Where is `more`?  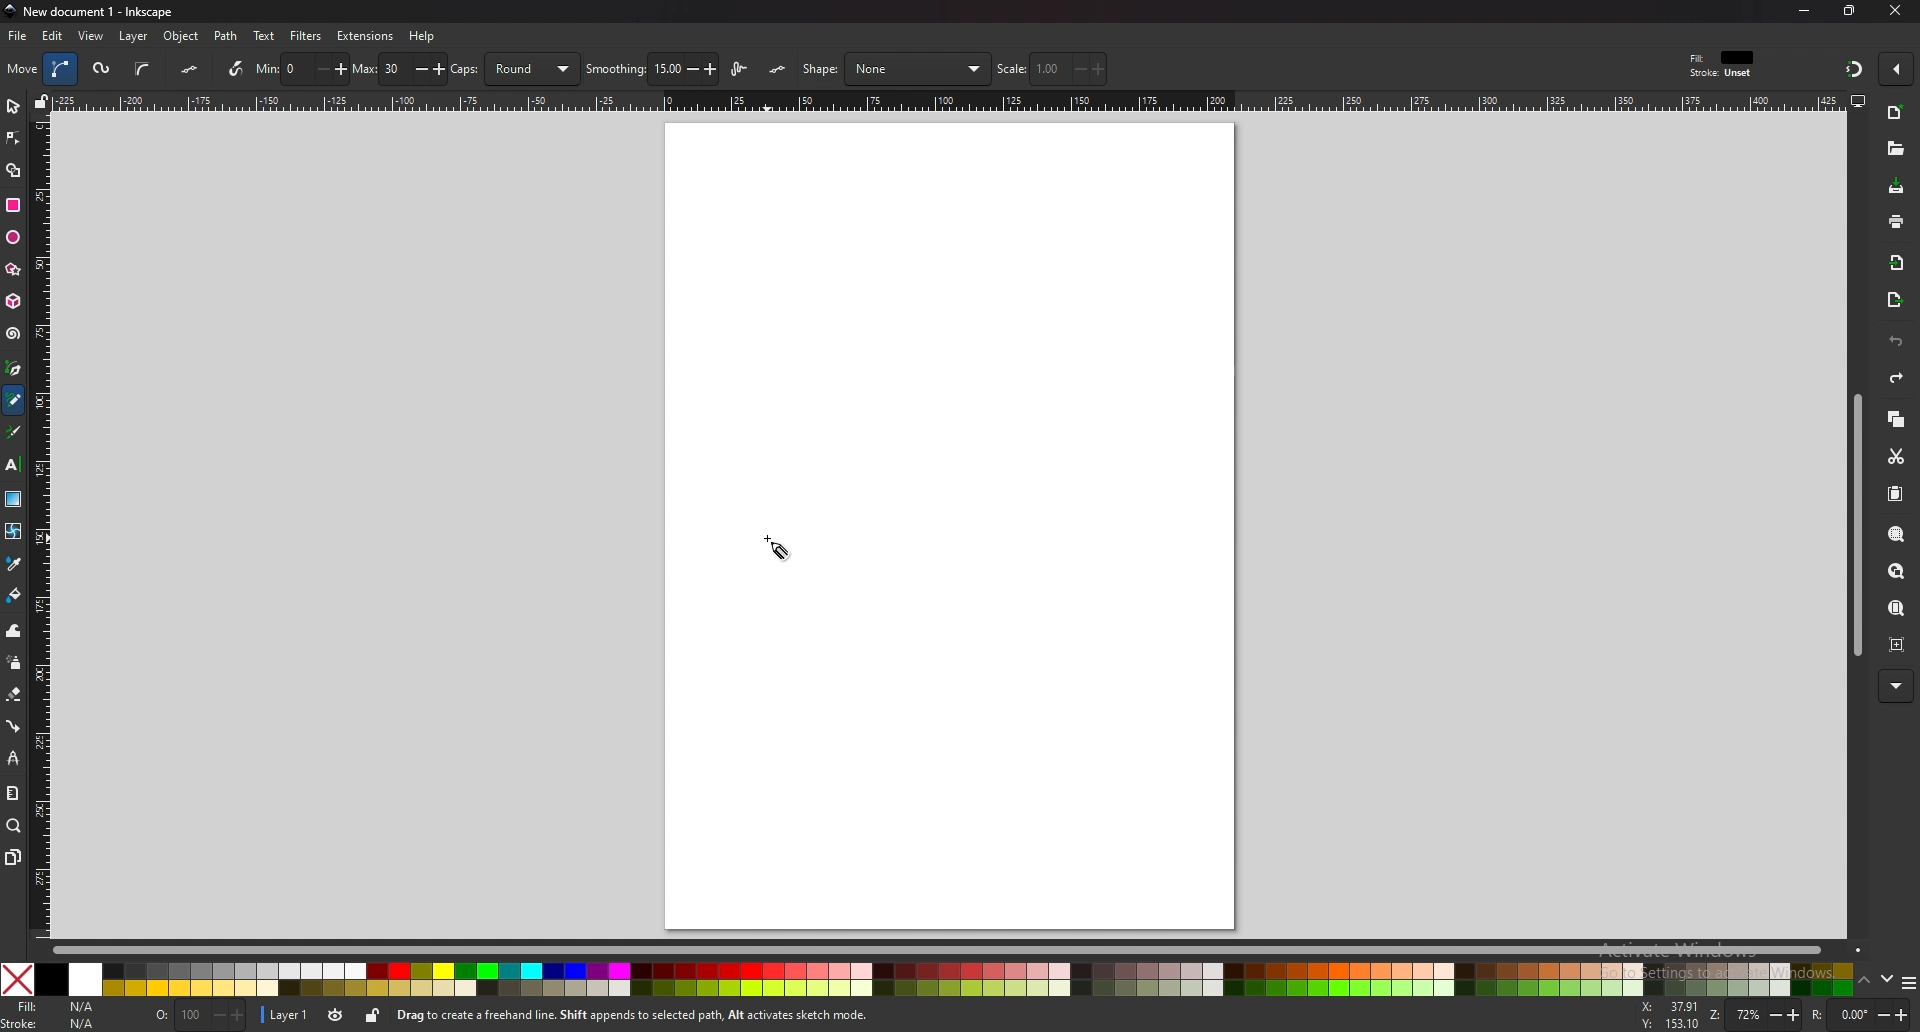
more is located at coordinates (1896, 686).